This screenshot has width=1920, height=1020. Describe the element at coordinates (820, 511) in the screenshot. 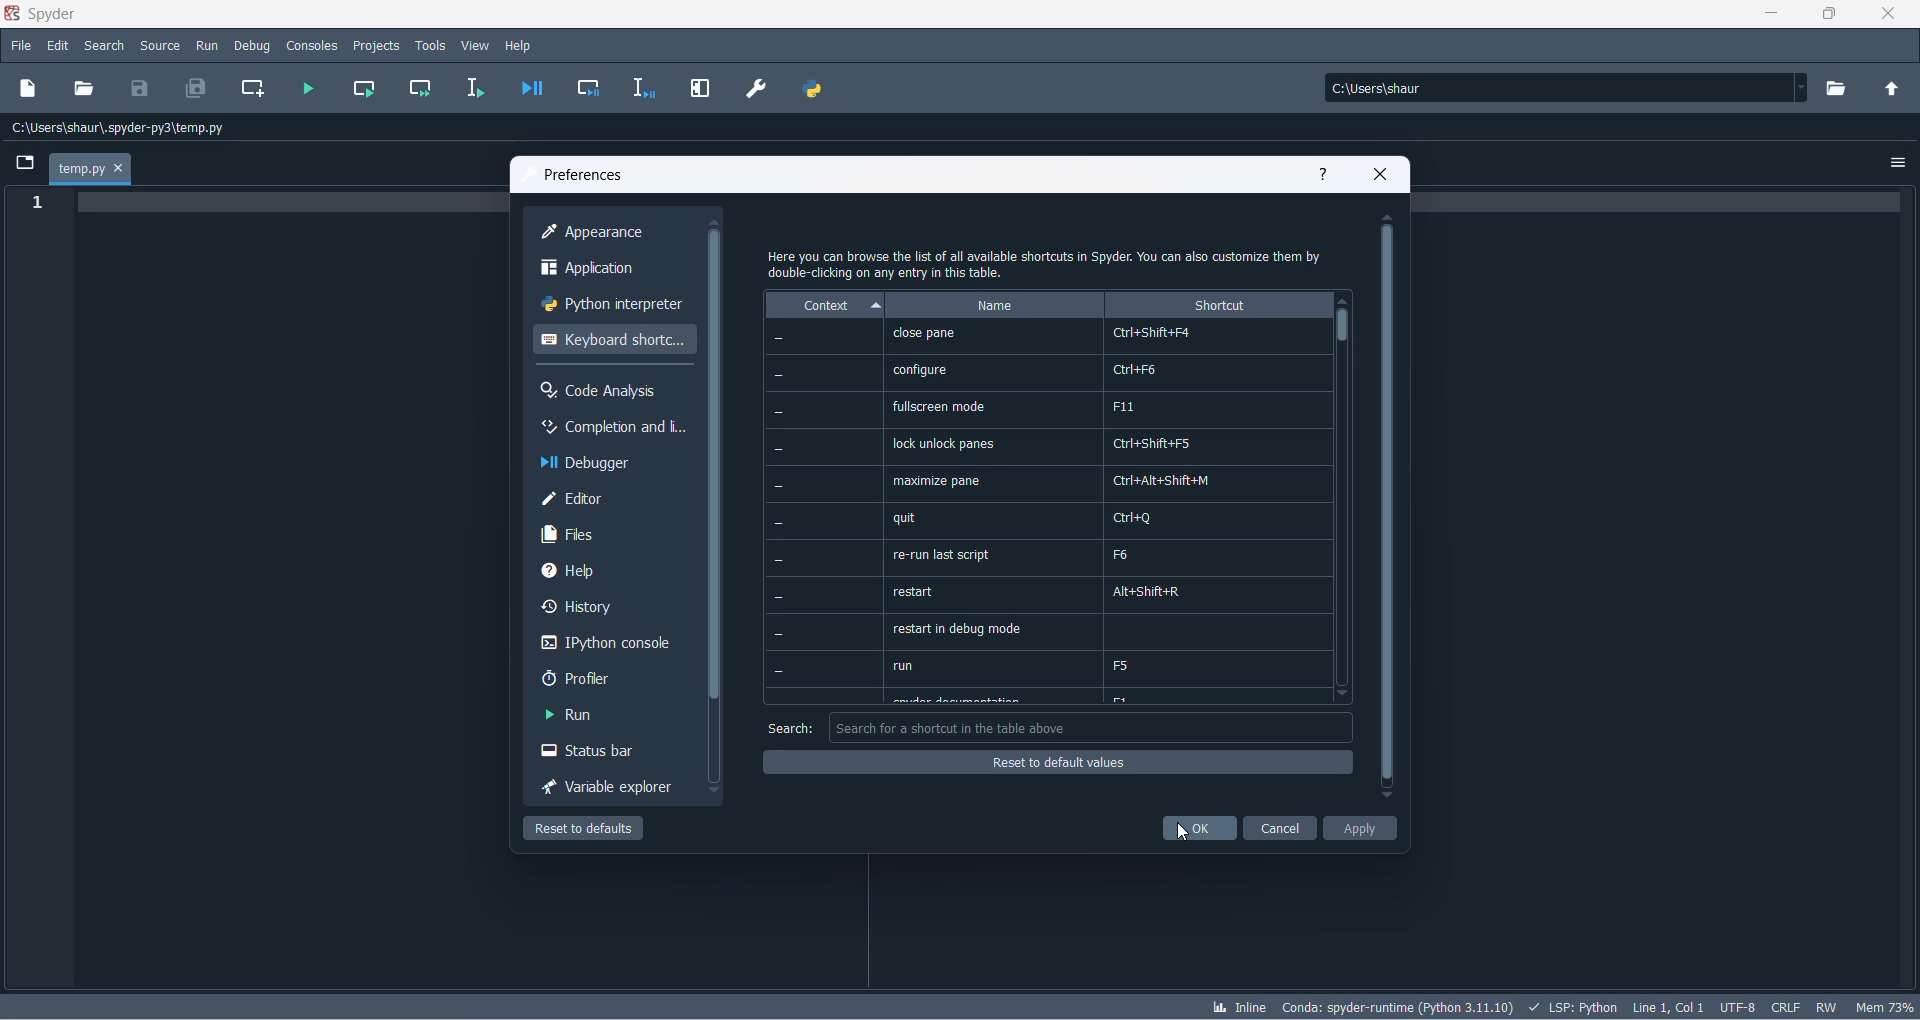

I see `context values` at that location.